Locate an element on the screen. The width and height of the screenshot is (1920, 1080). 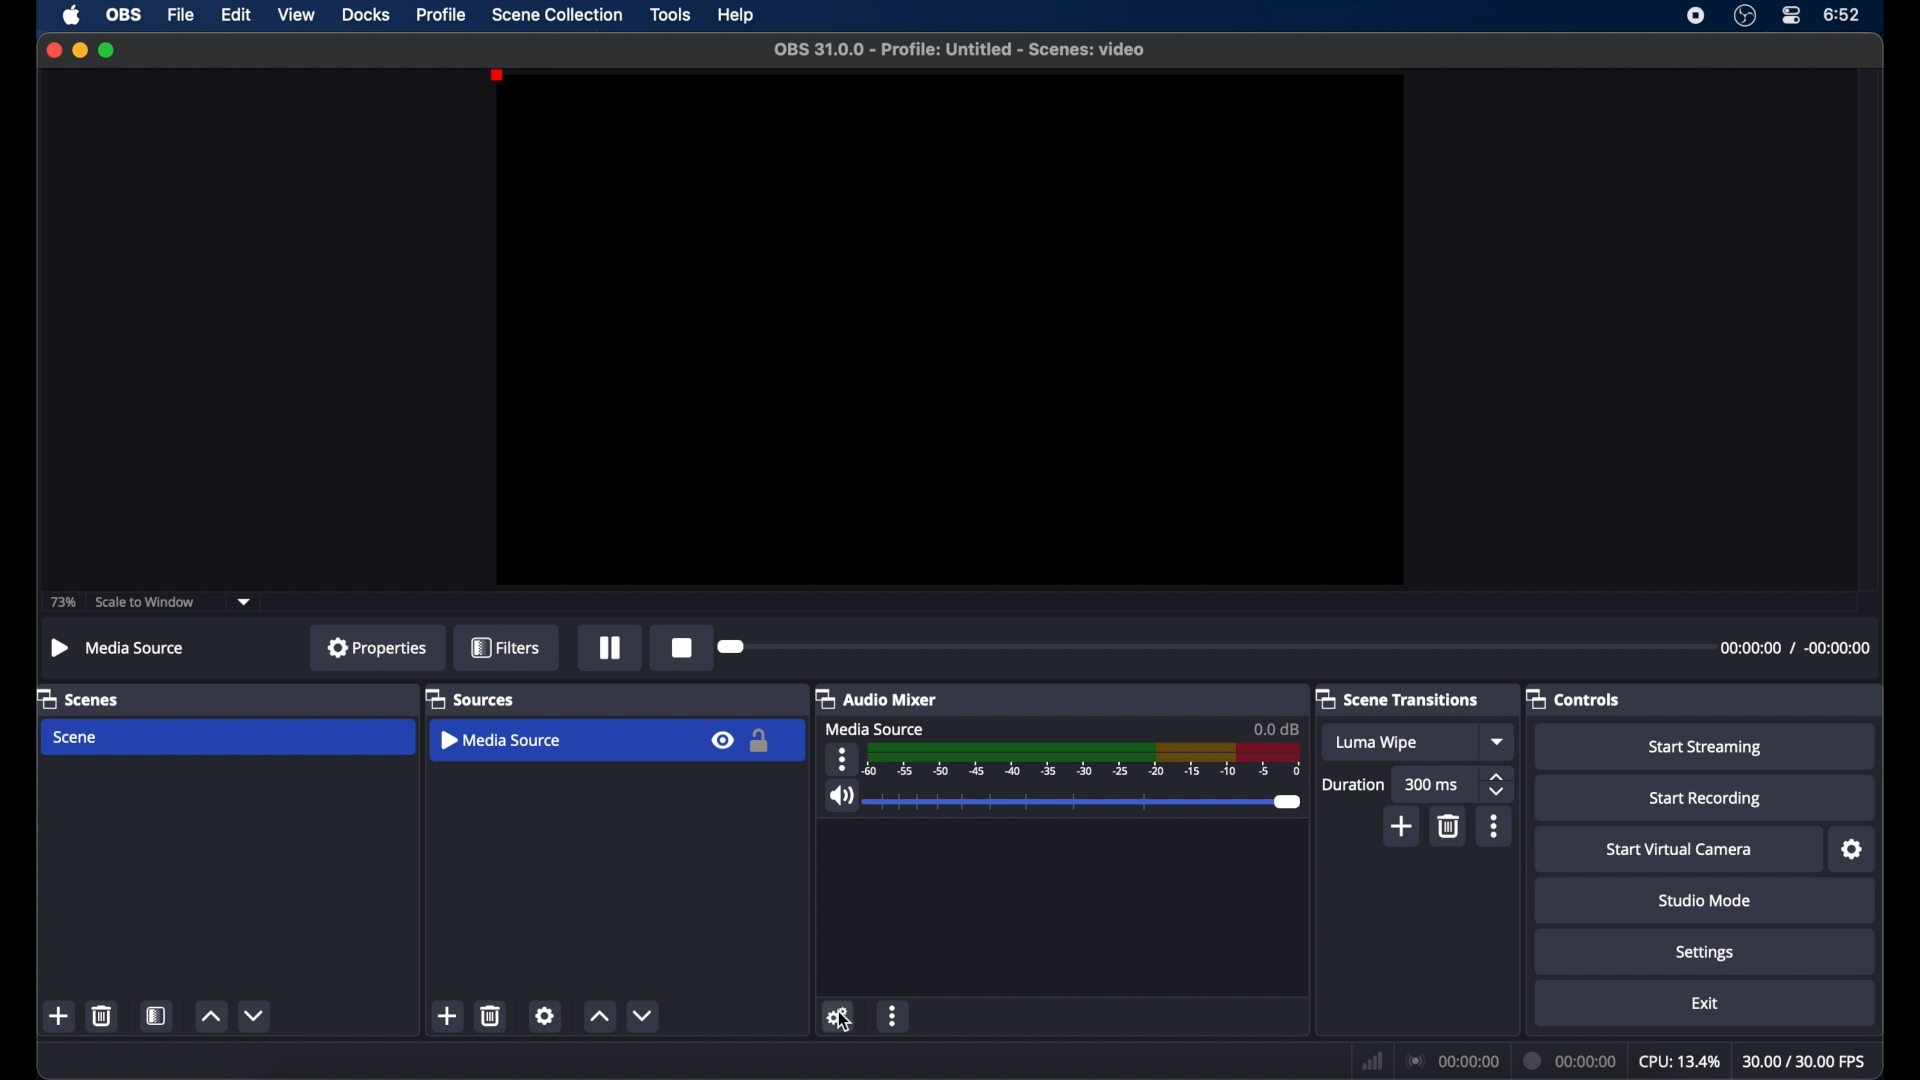
studio mode is located at coordinates (1705, 900).